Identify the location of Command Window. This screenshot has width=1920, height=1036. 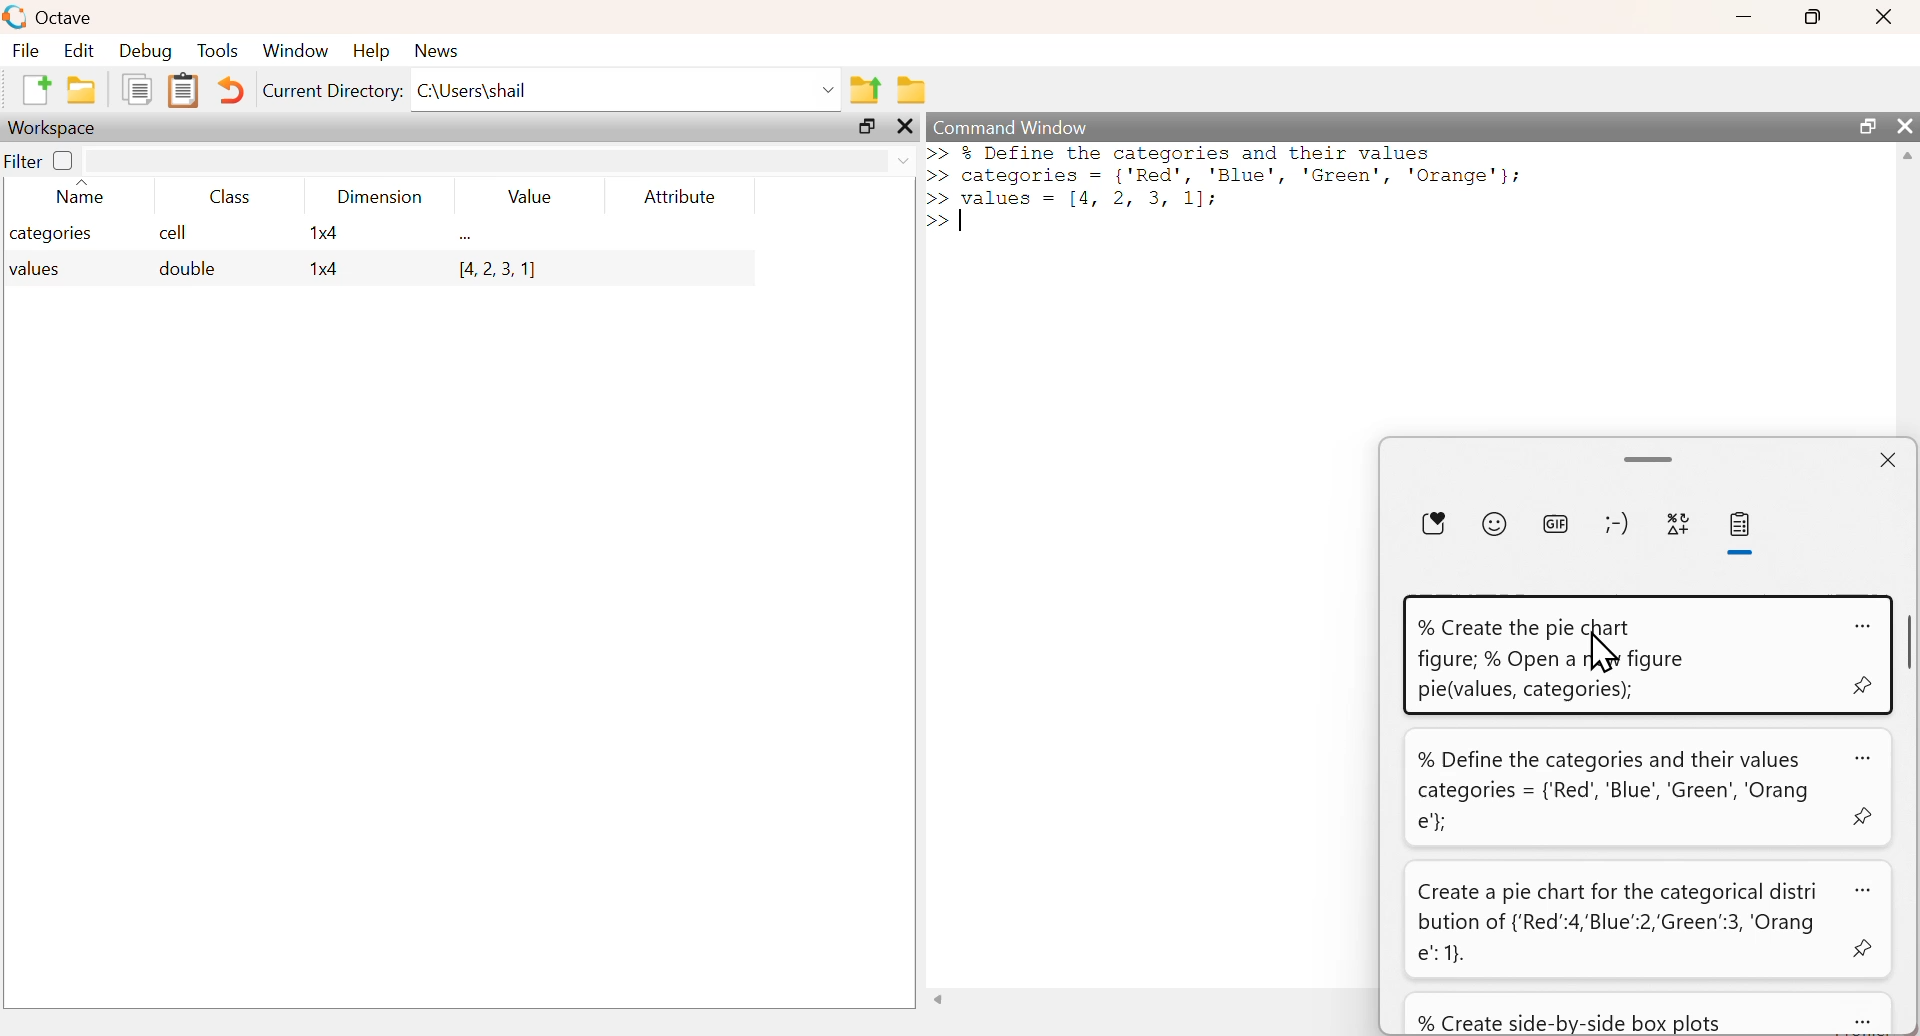
(1013, 127).